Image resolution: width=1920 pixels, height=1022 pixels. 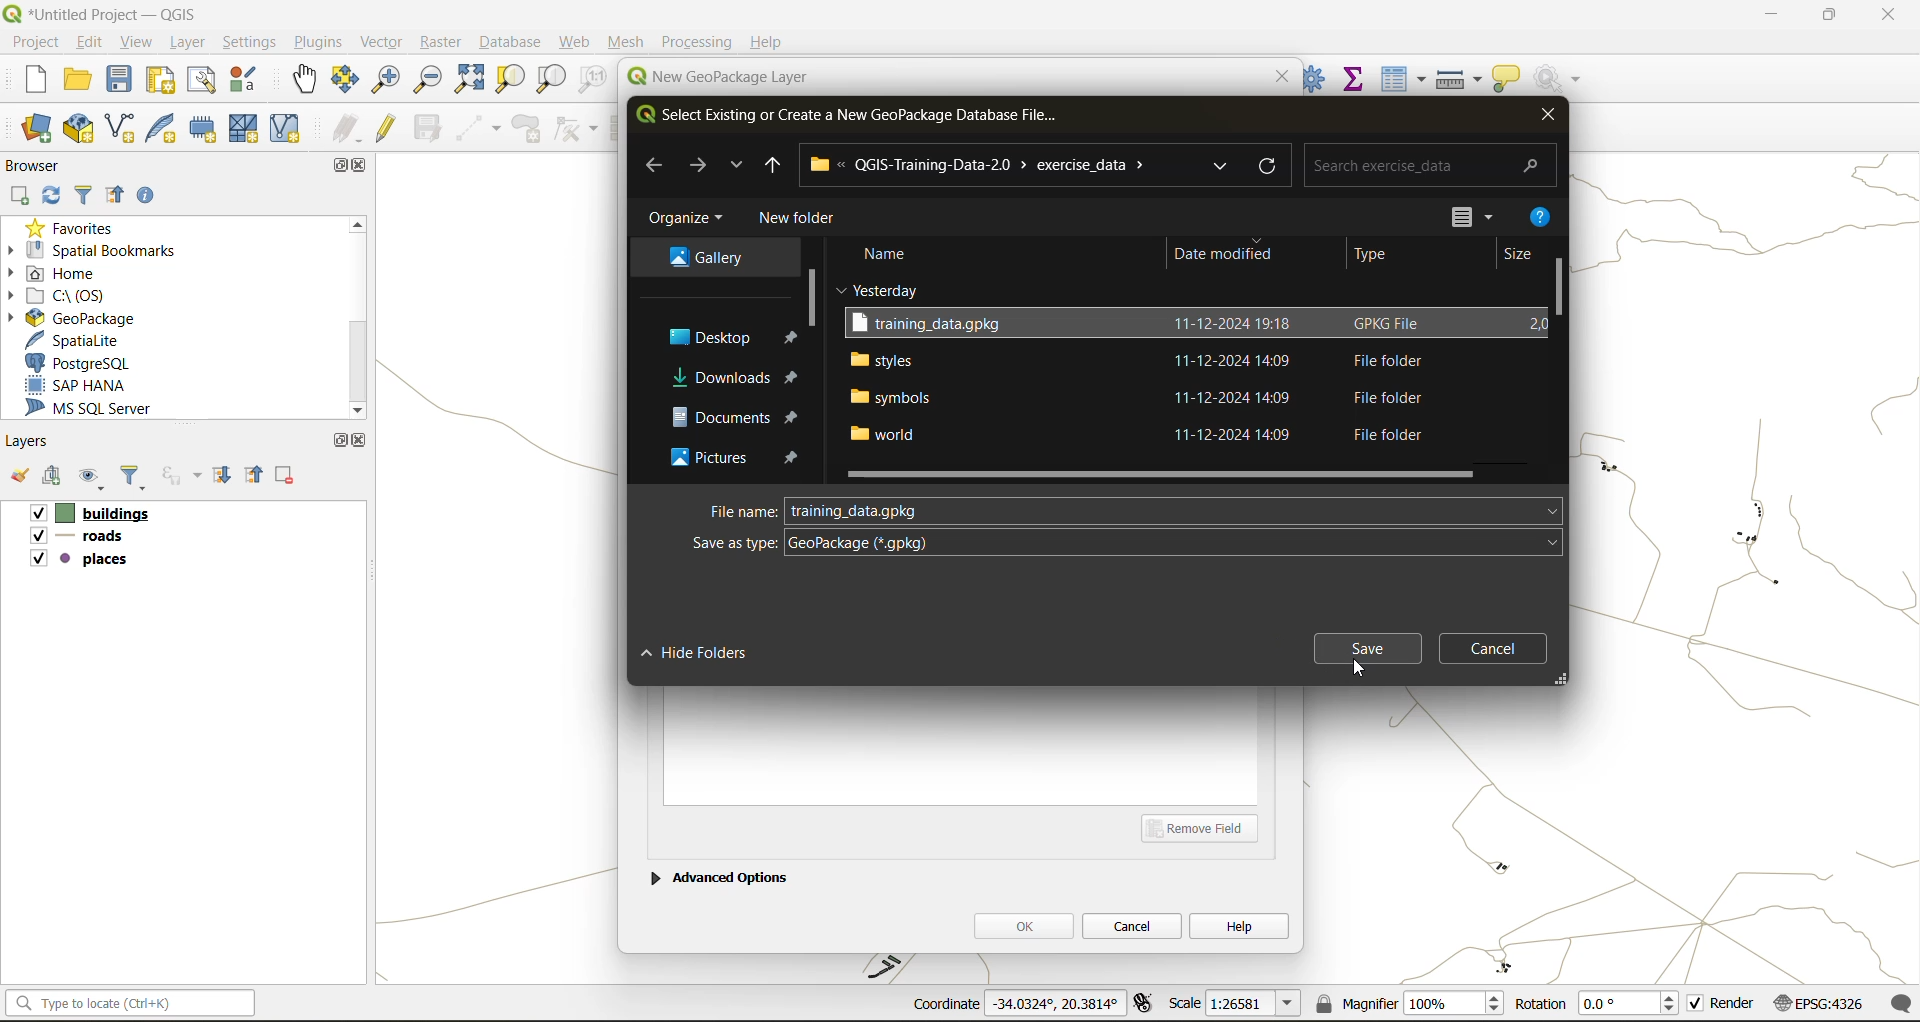 What do you see at coordinates (53, 197) in the screenshot?
I see `refresh` at bounding box center [53, 197].